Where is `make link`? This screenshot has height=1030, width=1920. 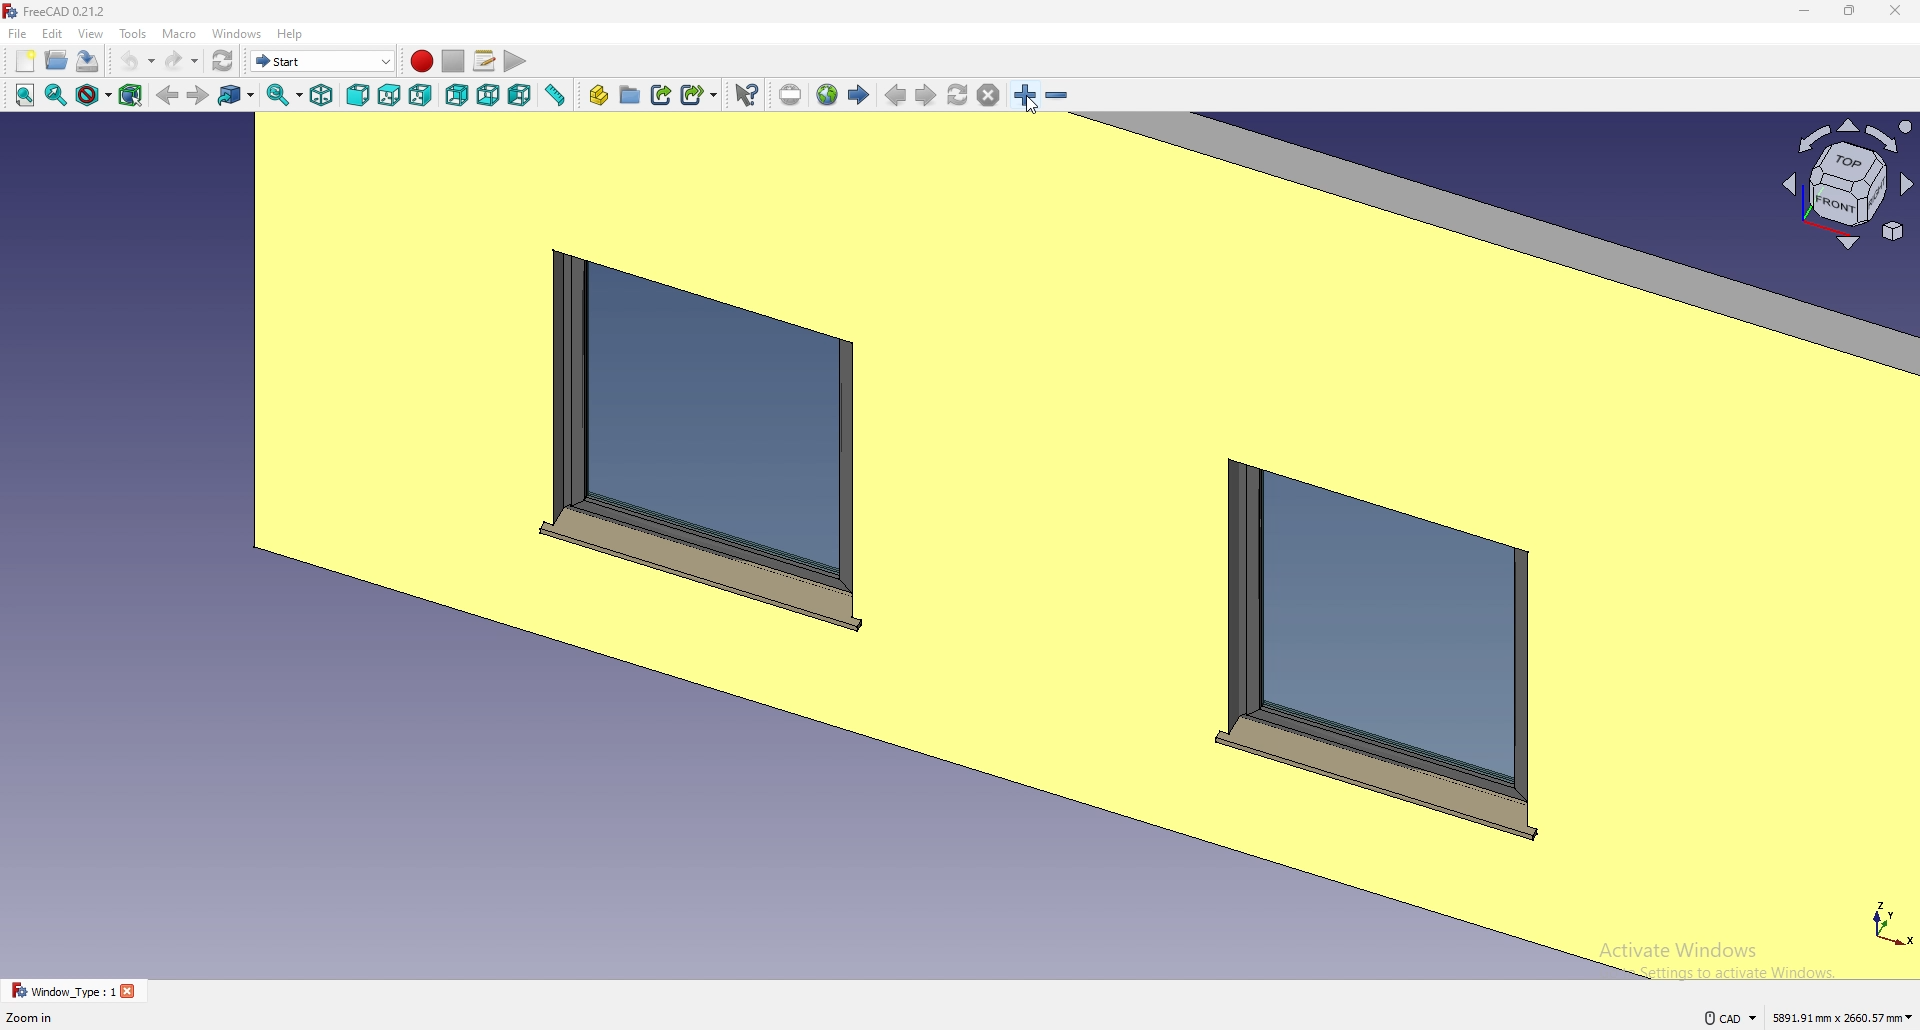
make link is located at coordinates (662, 94).